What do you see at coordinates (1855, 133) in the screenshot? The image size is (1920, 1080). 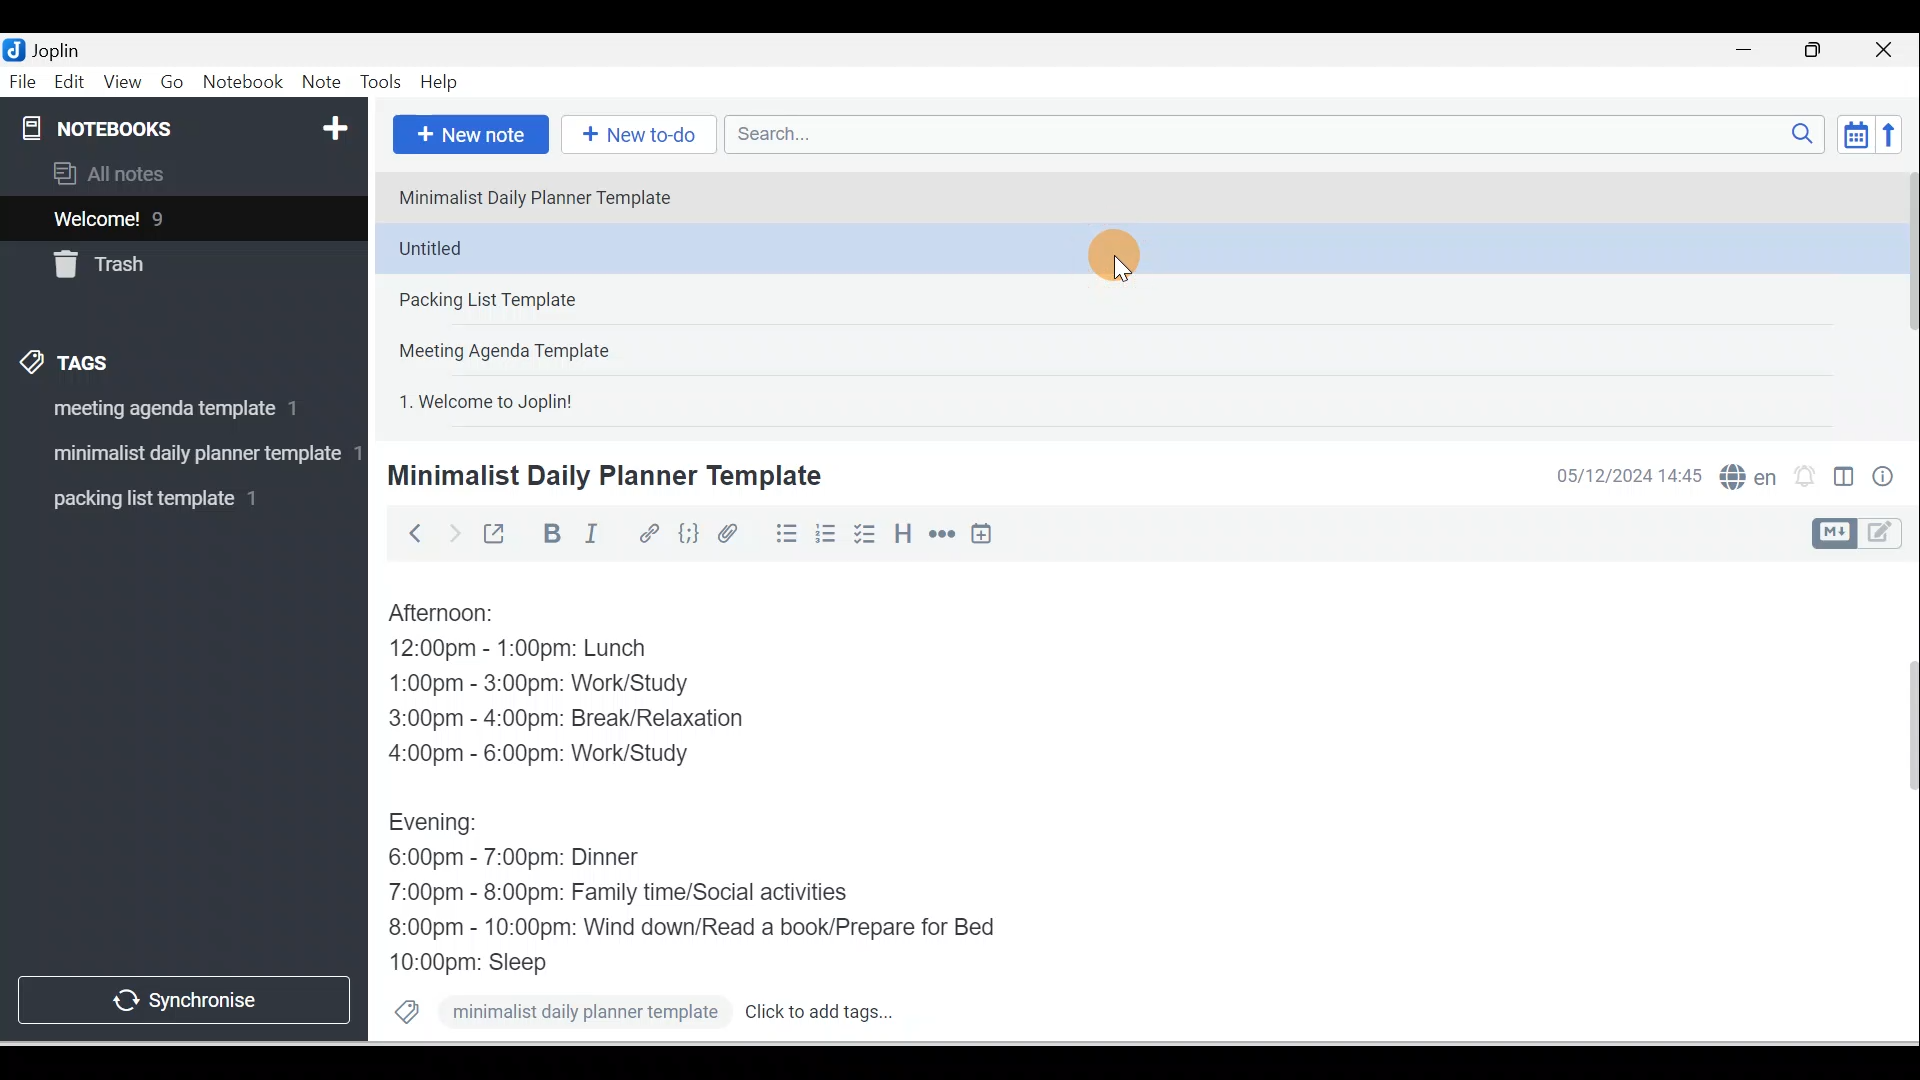 I see `Toggle sort order` at bounding box center [1855, 133].